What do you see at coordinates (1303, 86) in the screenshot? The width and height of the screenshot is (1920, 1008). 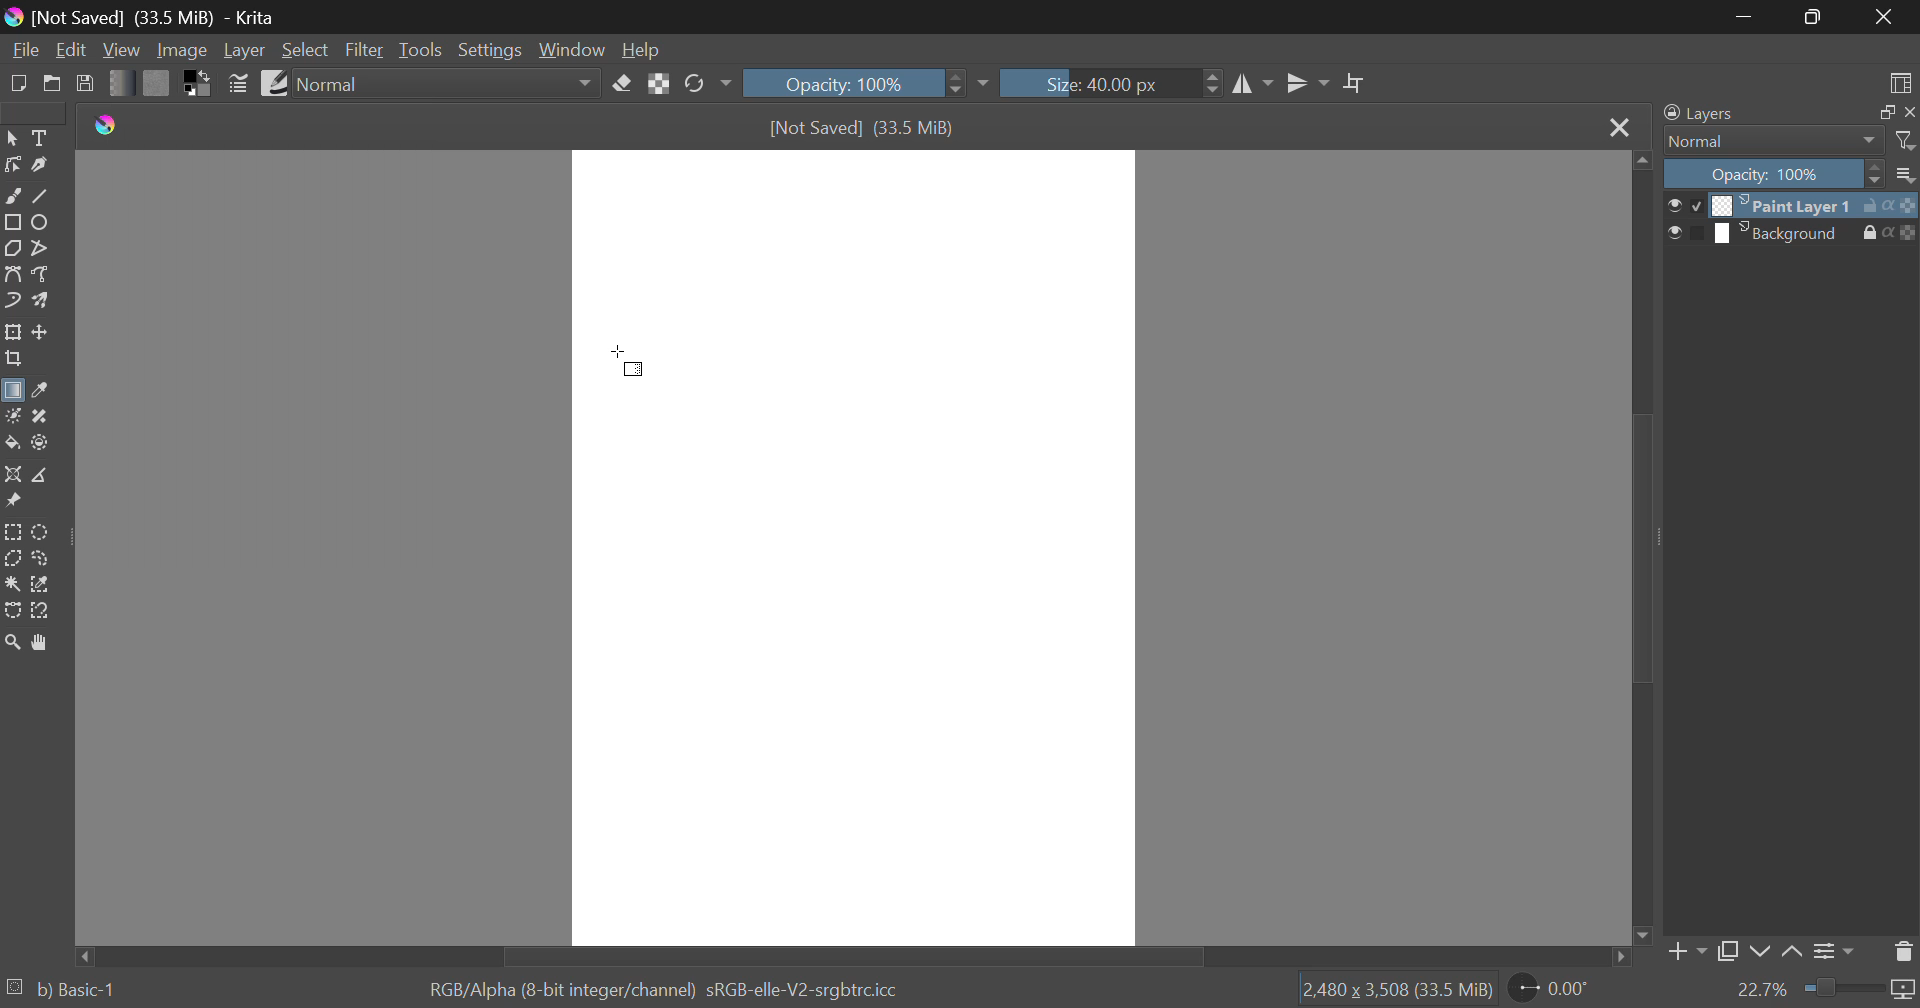 I see `Horizontal Mirror Flip` at bounding box center [1303, 86].